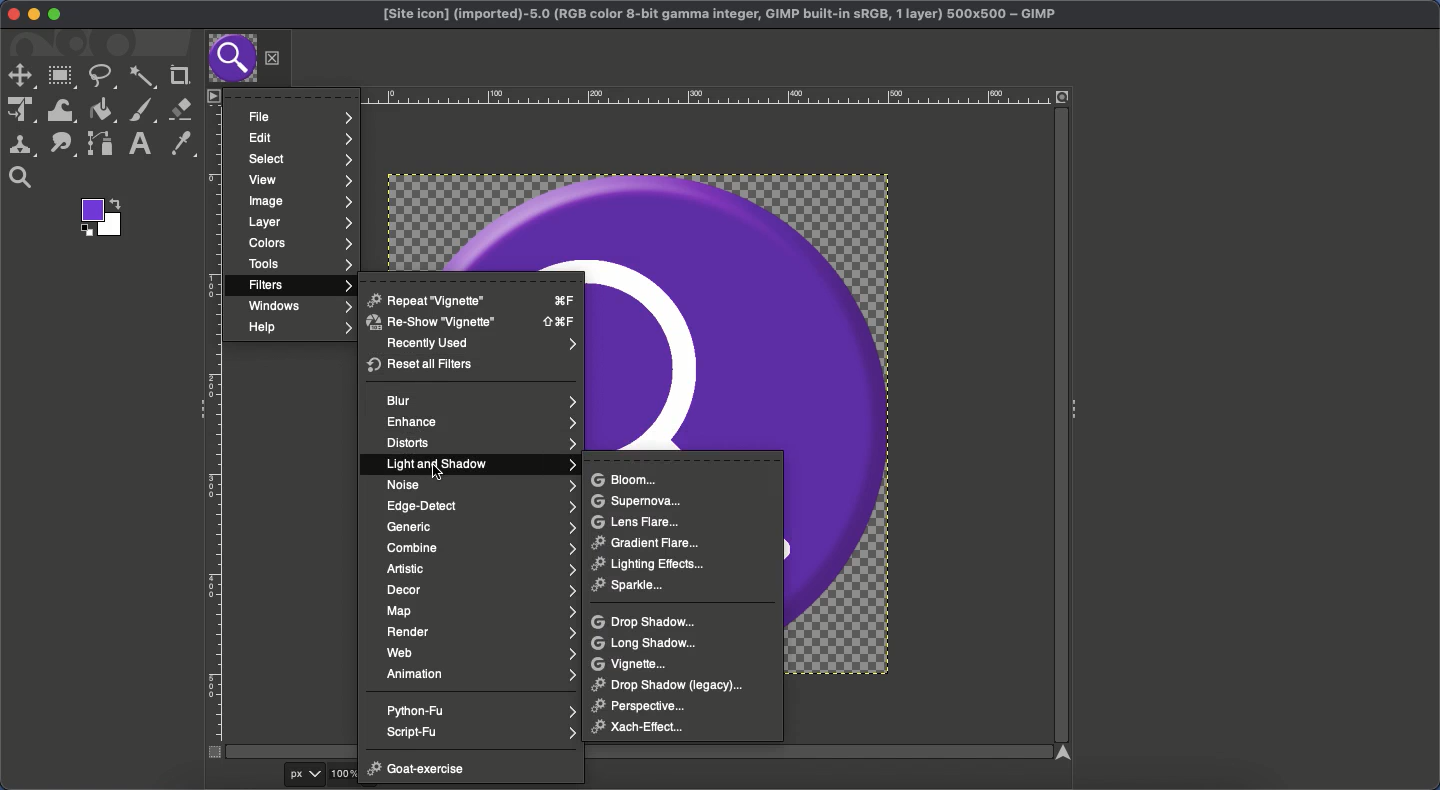  I want to click on File, so click(303, 117).